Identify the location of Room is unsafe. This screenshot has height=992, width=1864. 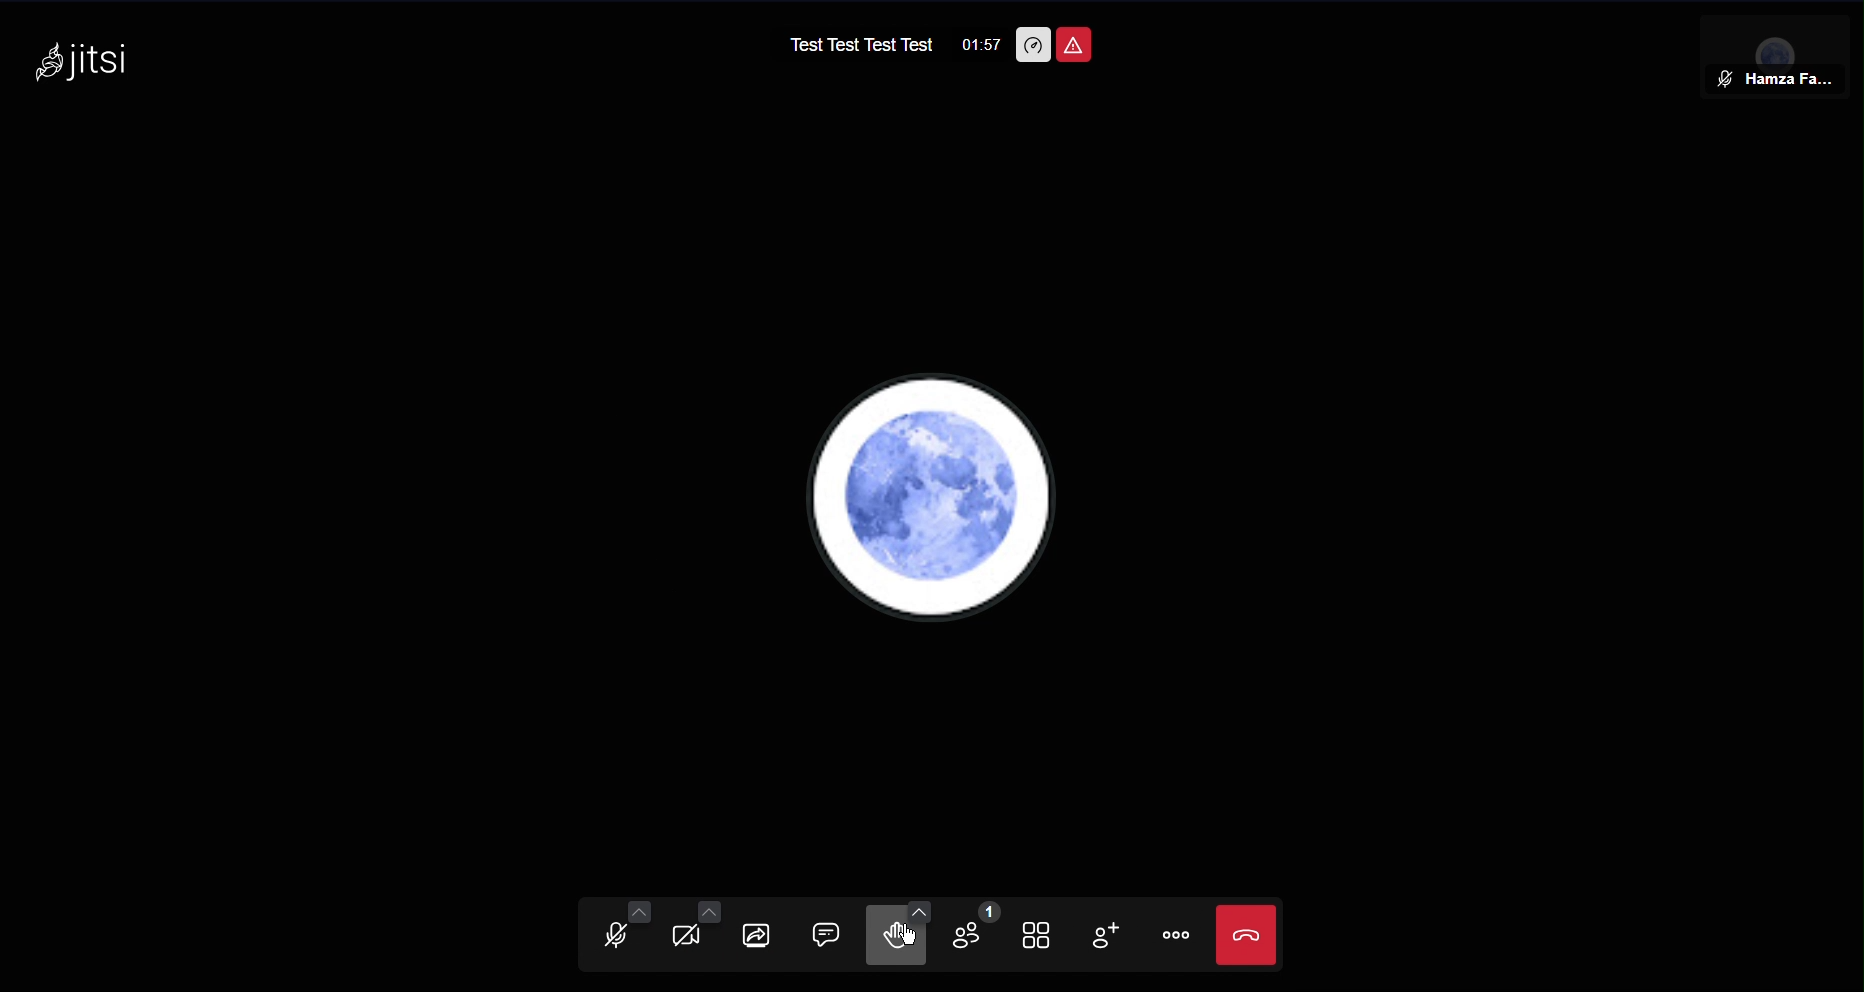
(1075, 44).